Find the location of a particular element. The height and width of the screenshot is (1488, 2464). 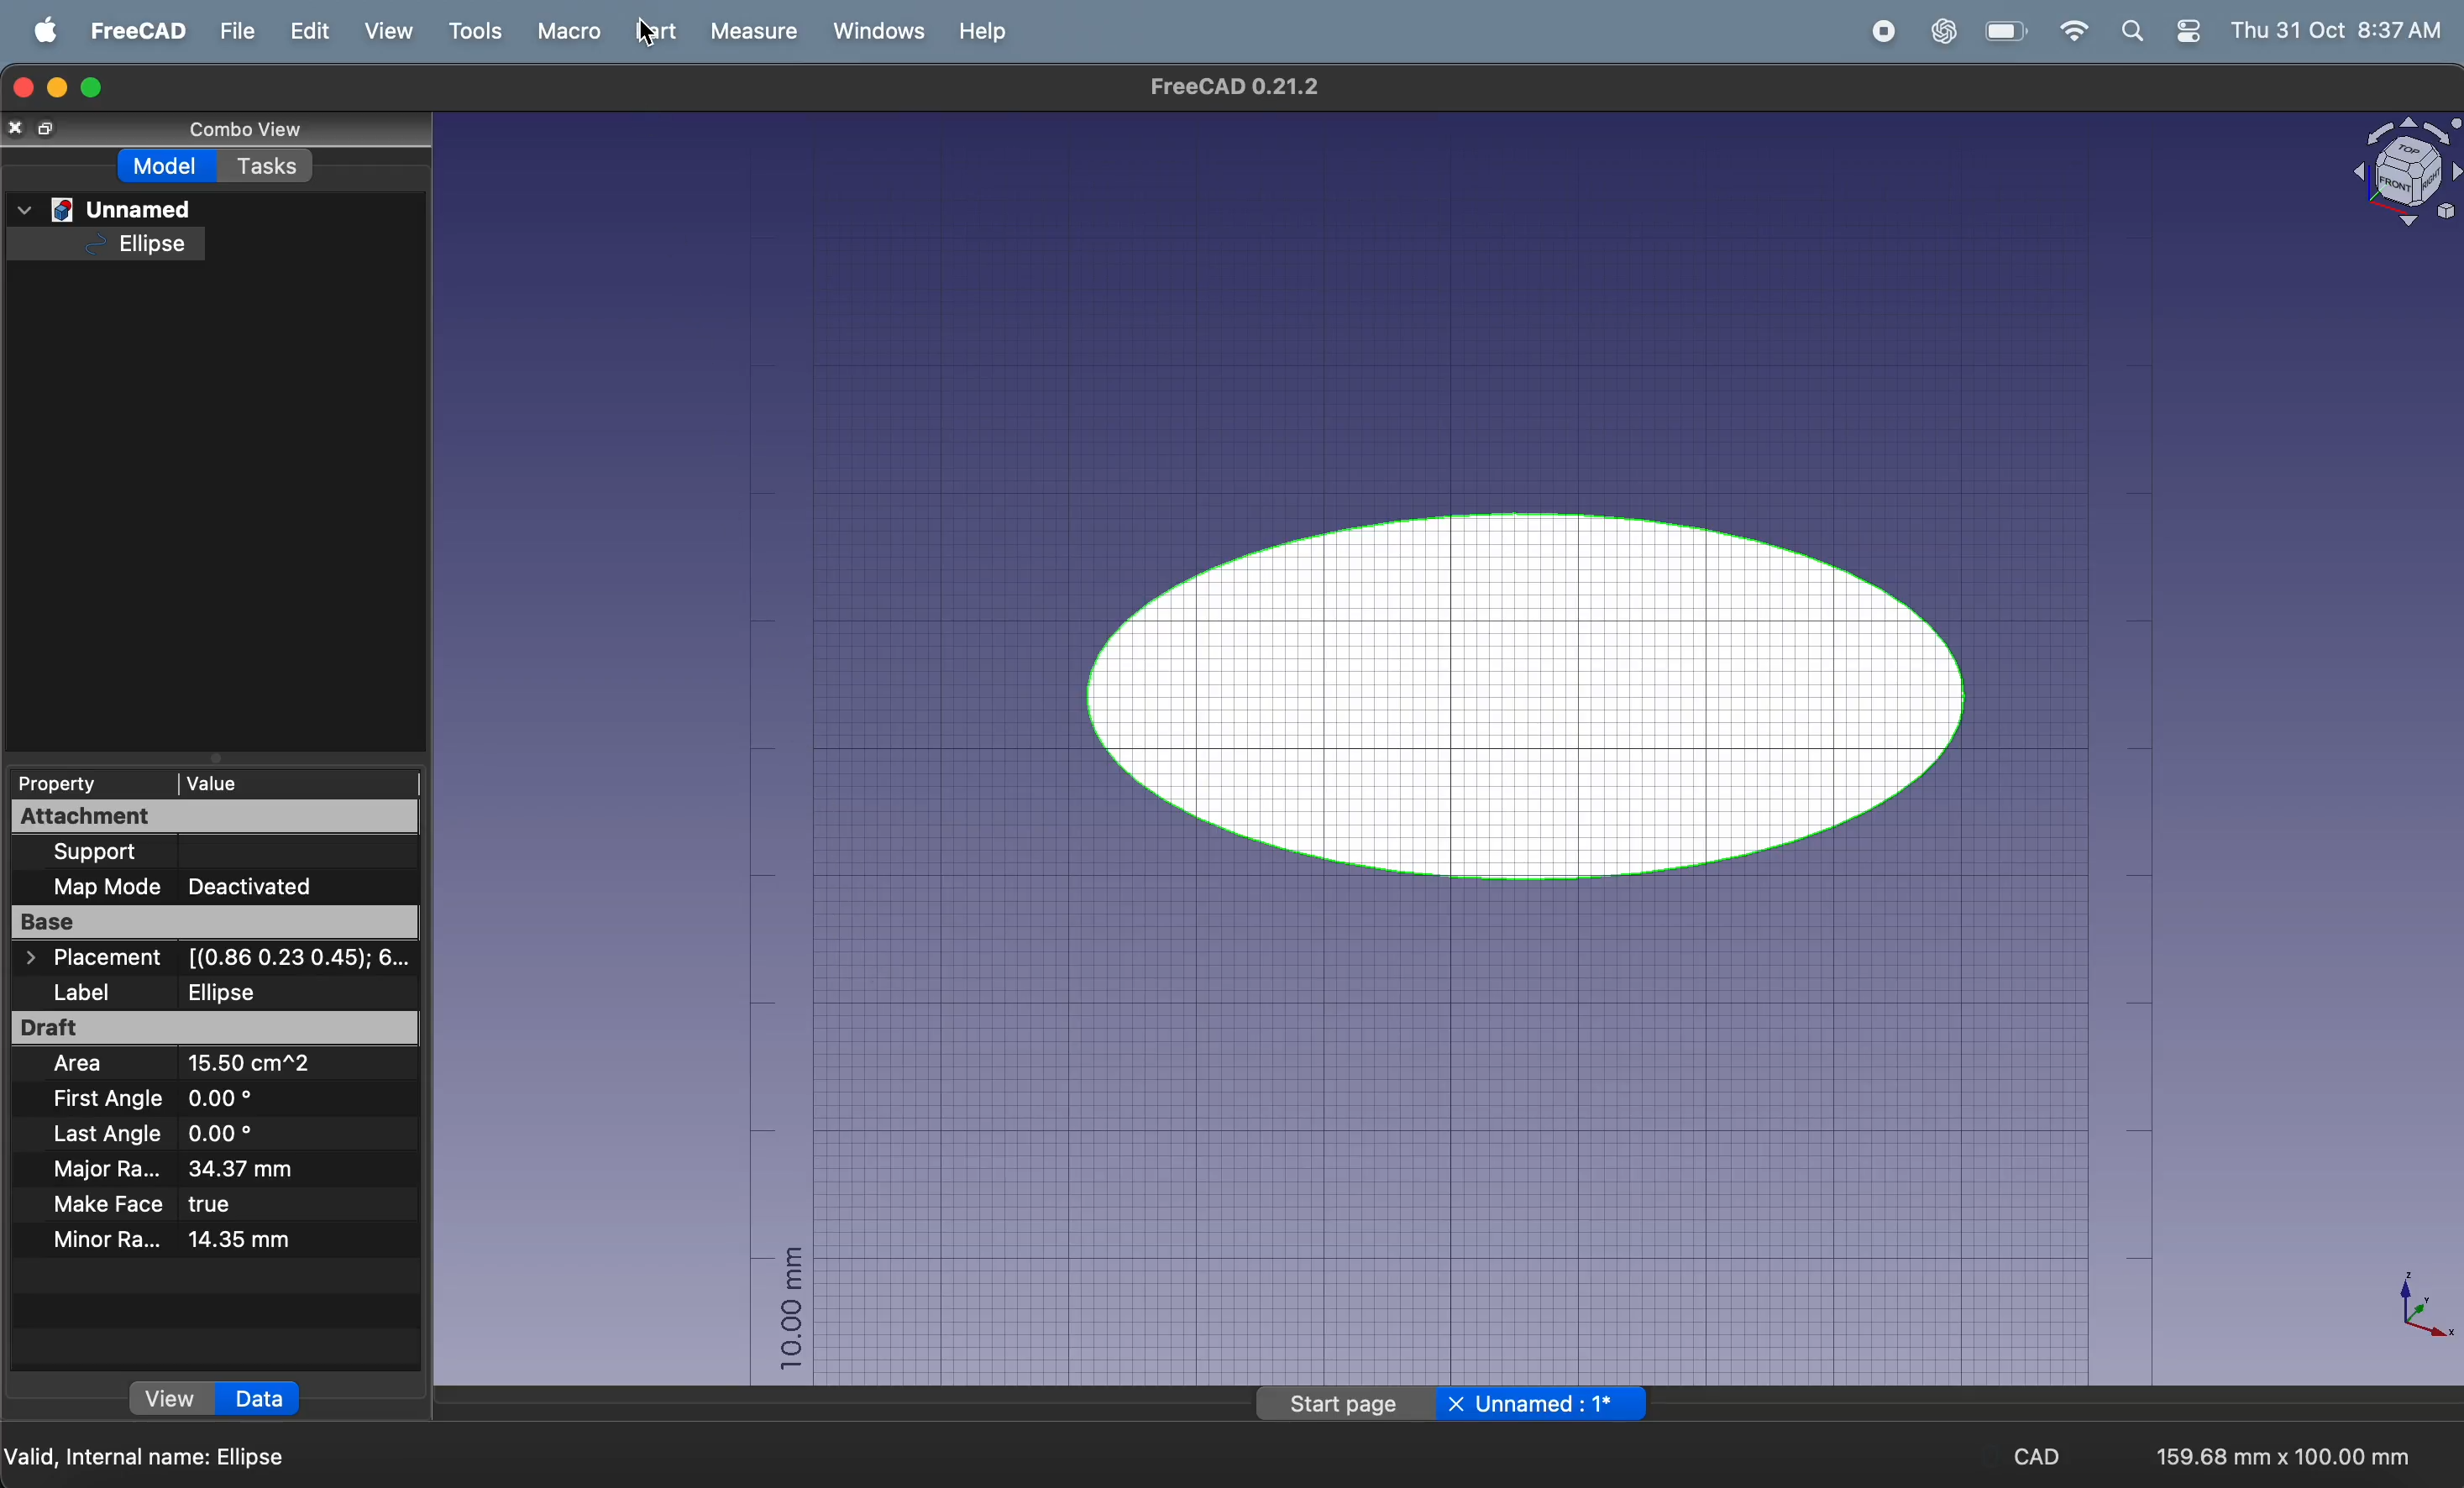

object title is located at coordinates (2379, 174).